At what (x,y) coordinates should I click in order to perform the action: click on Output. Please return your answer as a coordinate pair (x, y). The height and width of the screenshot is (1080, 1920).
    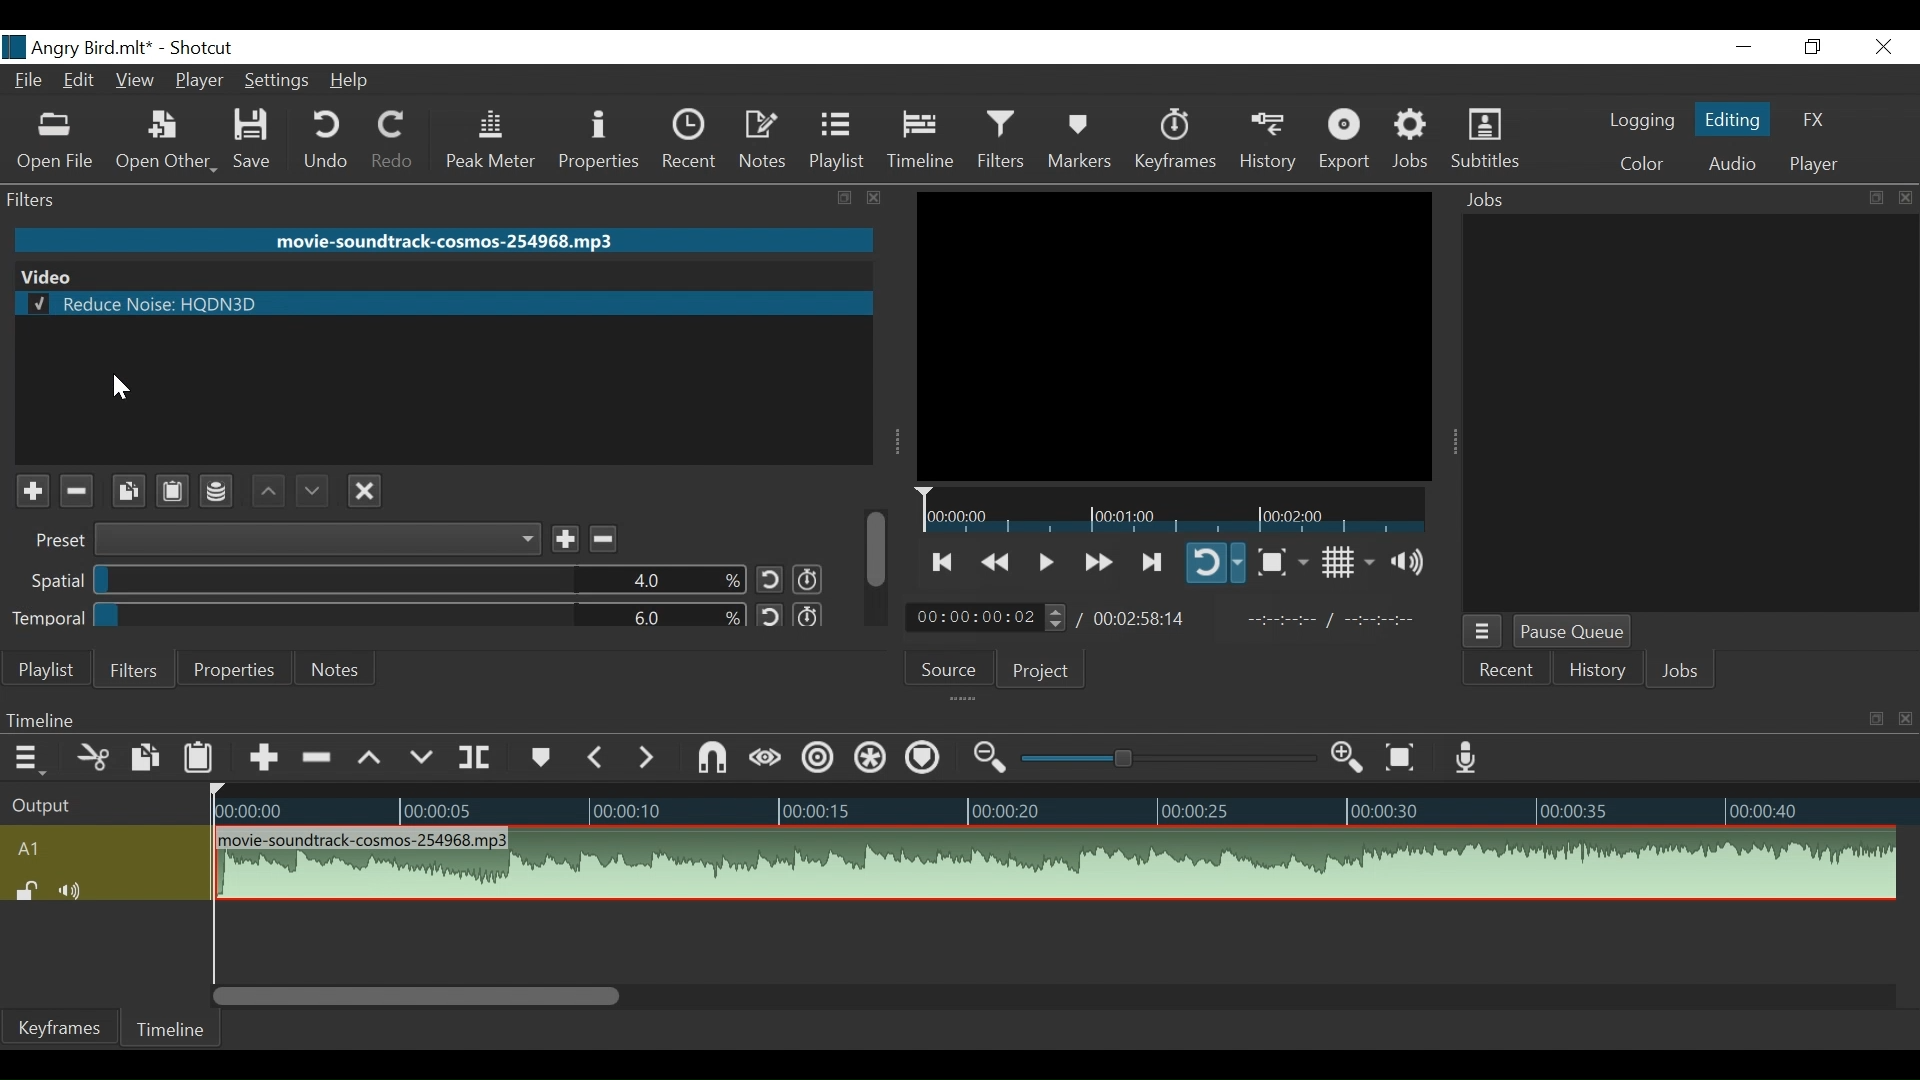
    Looking at the image, I should click on (97, 801).